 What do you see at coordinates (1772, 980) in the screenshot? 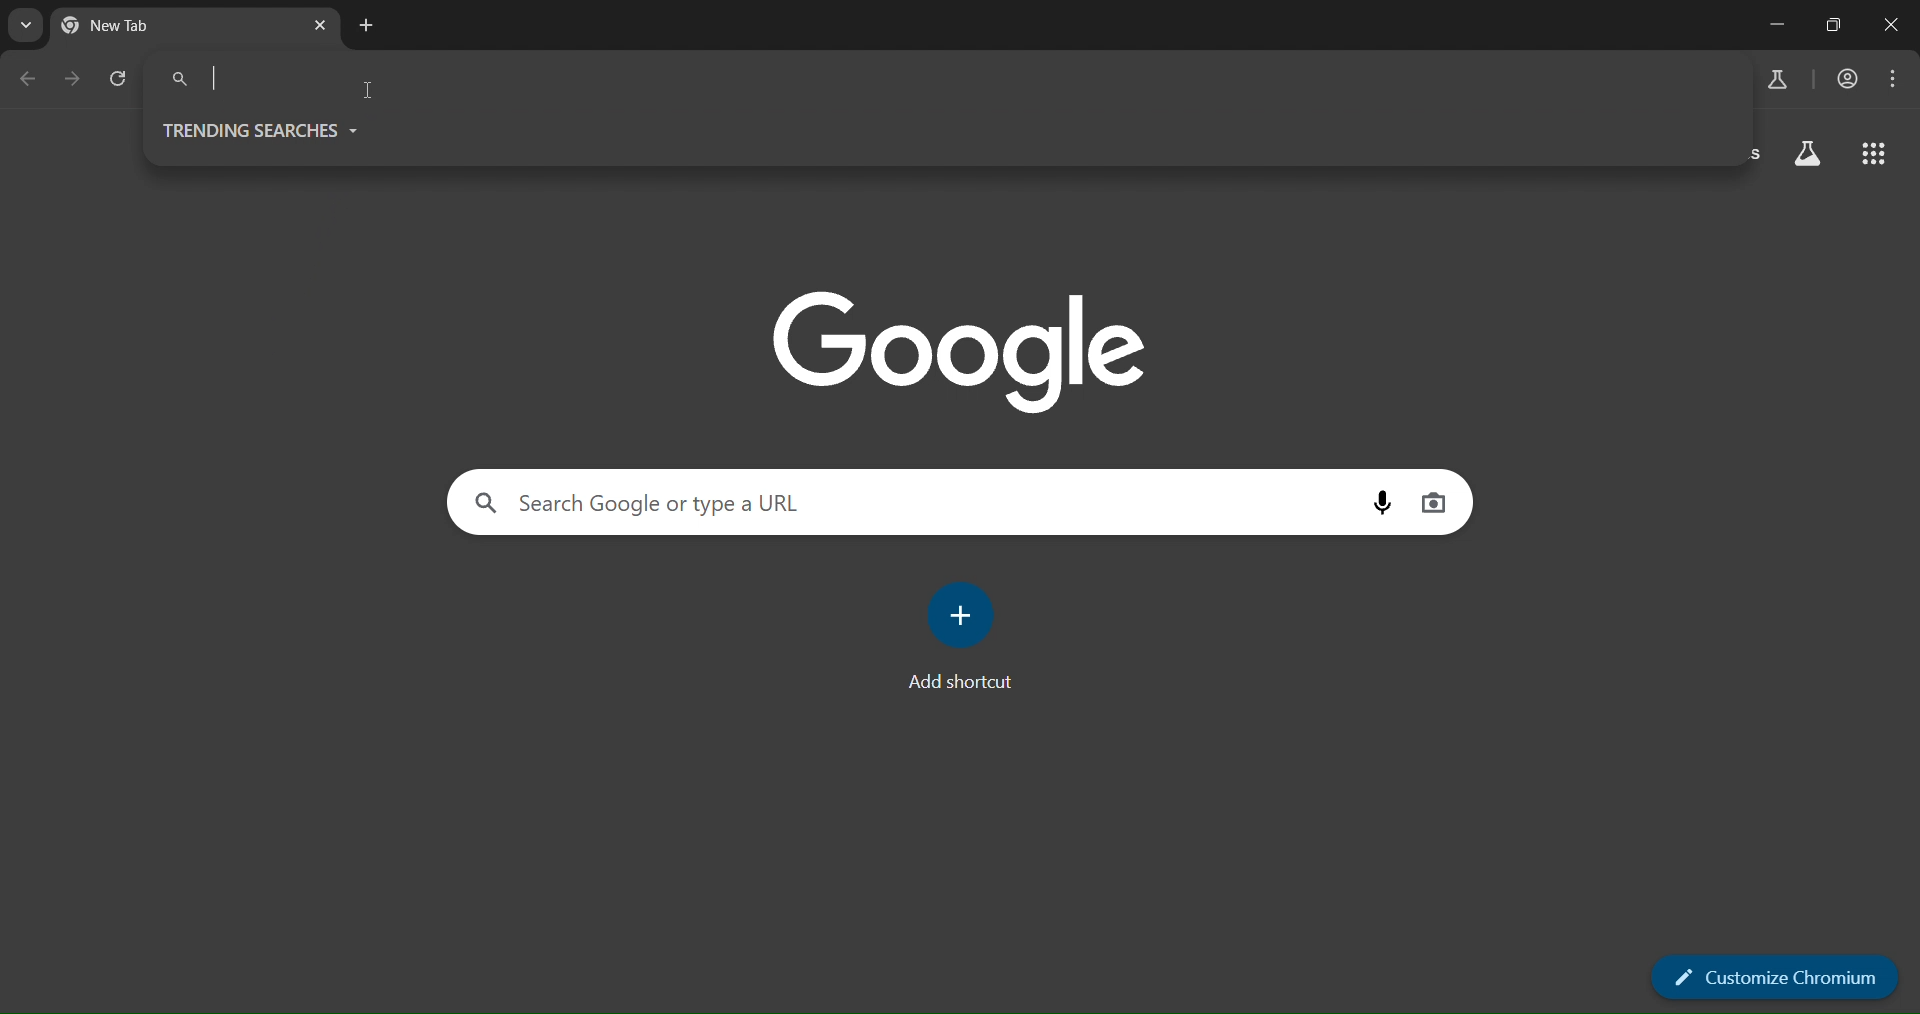
I see `customize chromium` at bounding box center [1772, 980].